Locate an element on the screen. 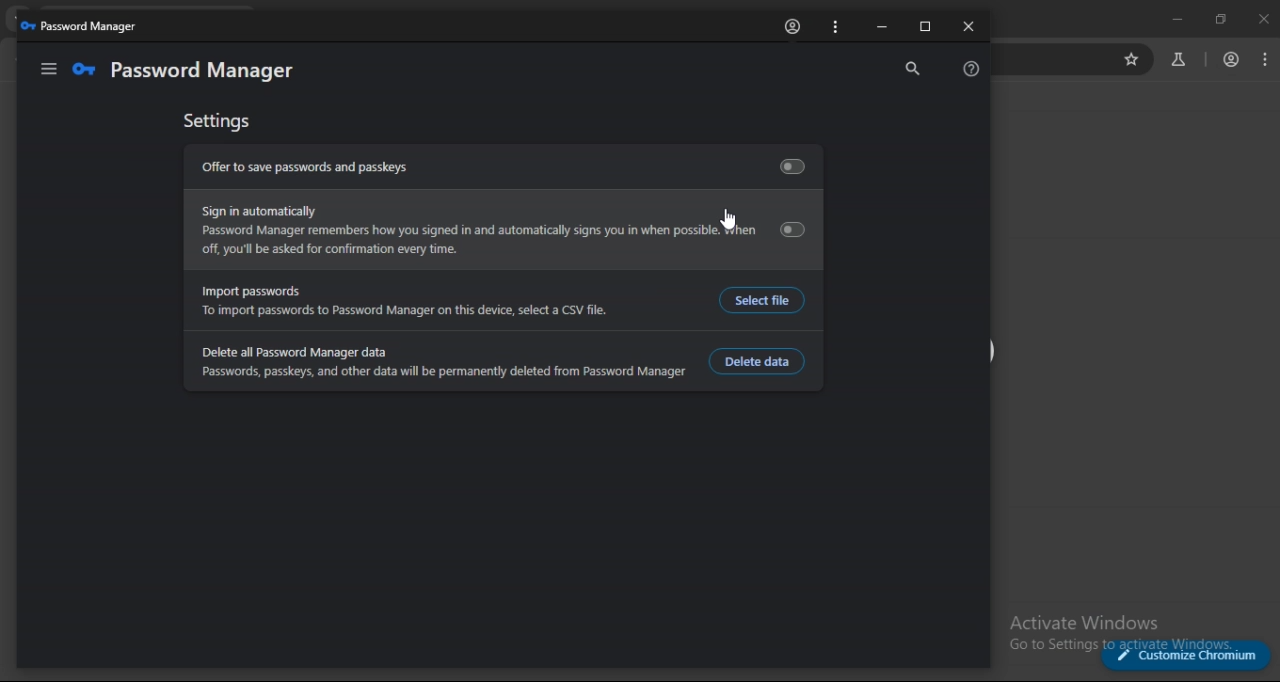  delete all password manager data is located at coordinates (440, 362).